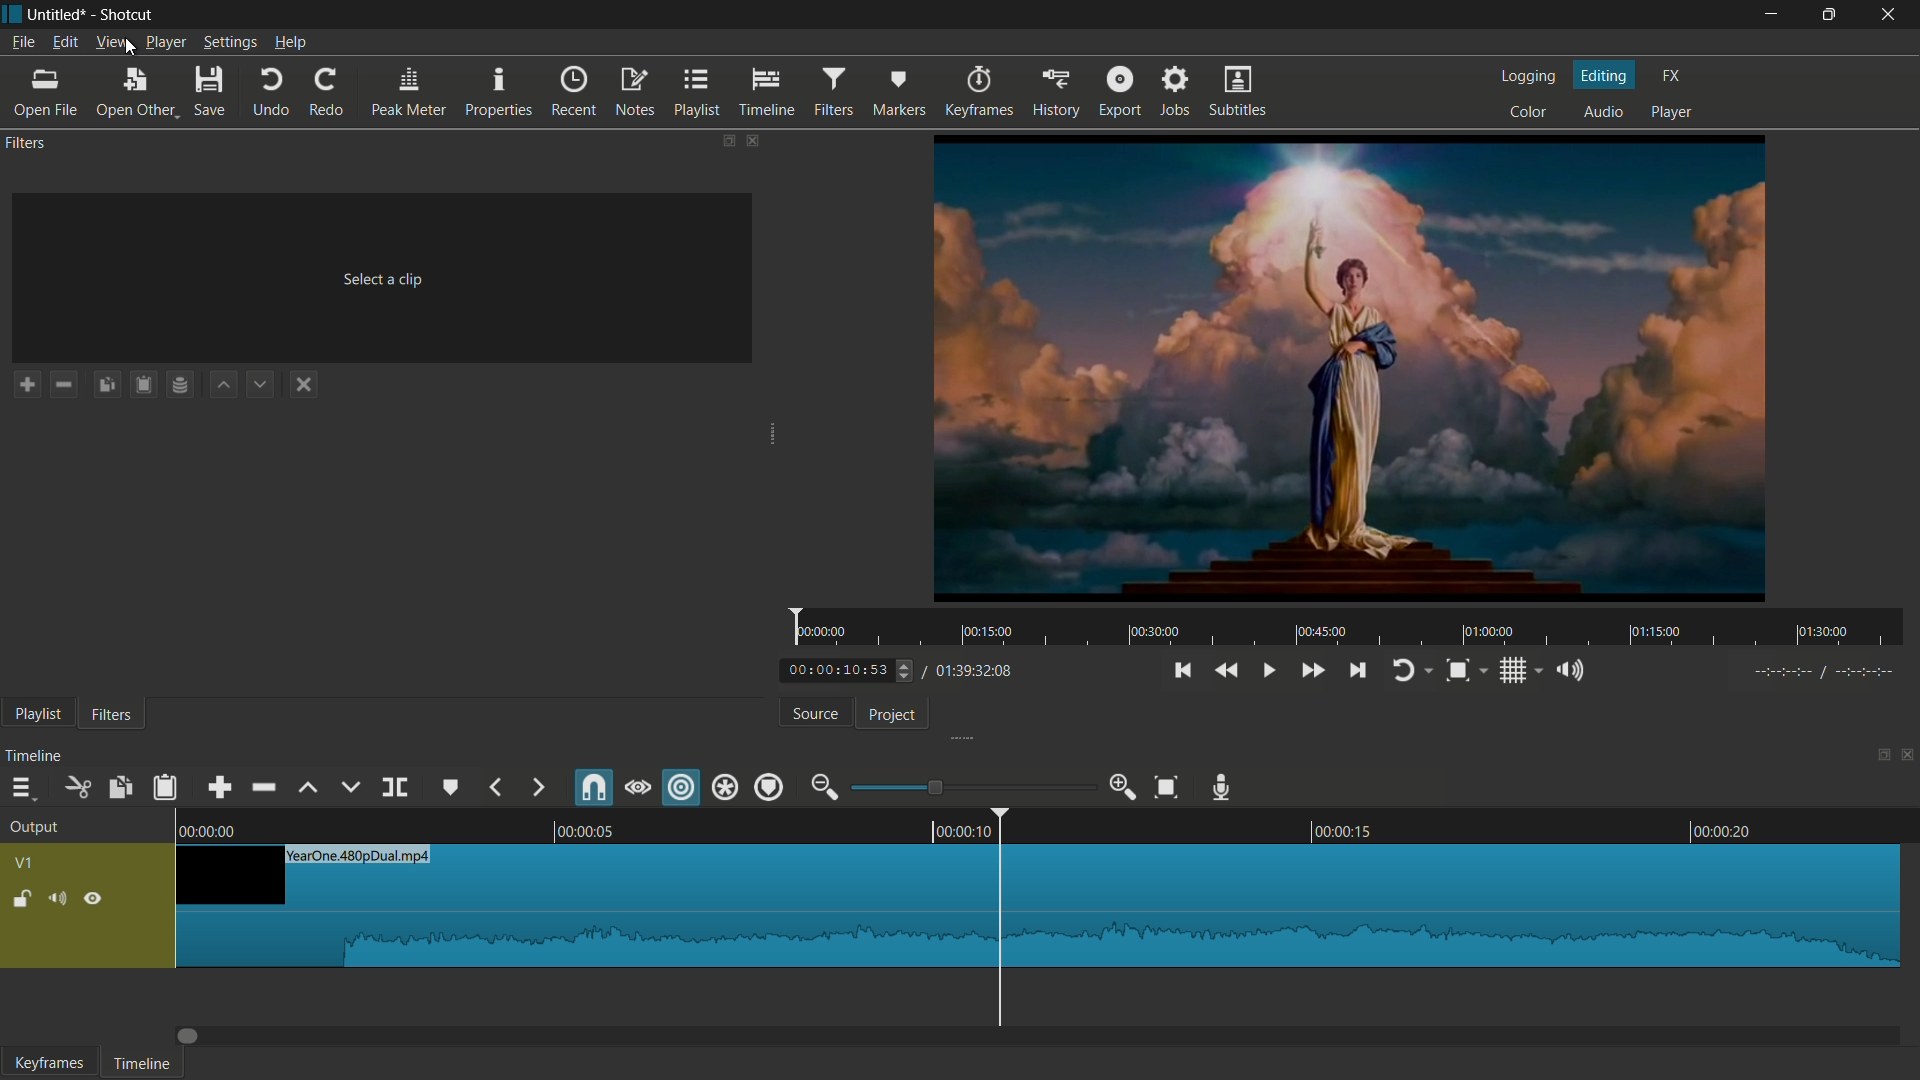 The width and height of the screenshot is (1920, 1080). I want to click on keyframes, so click(49, 1063).